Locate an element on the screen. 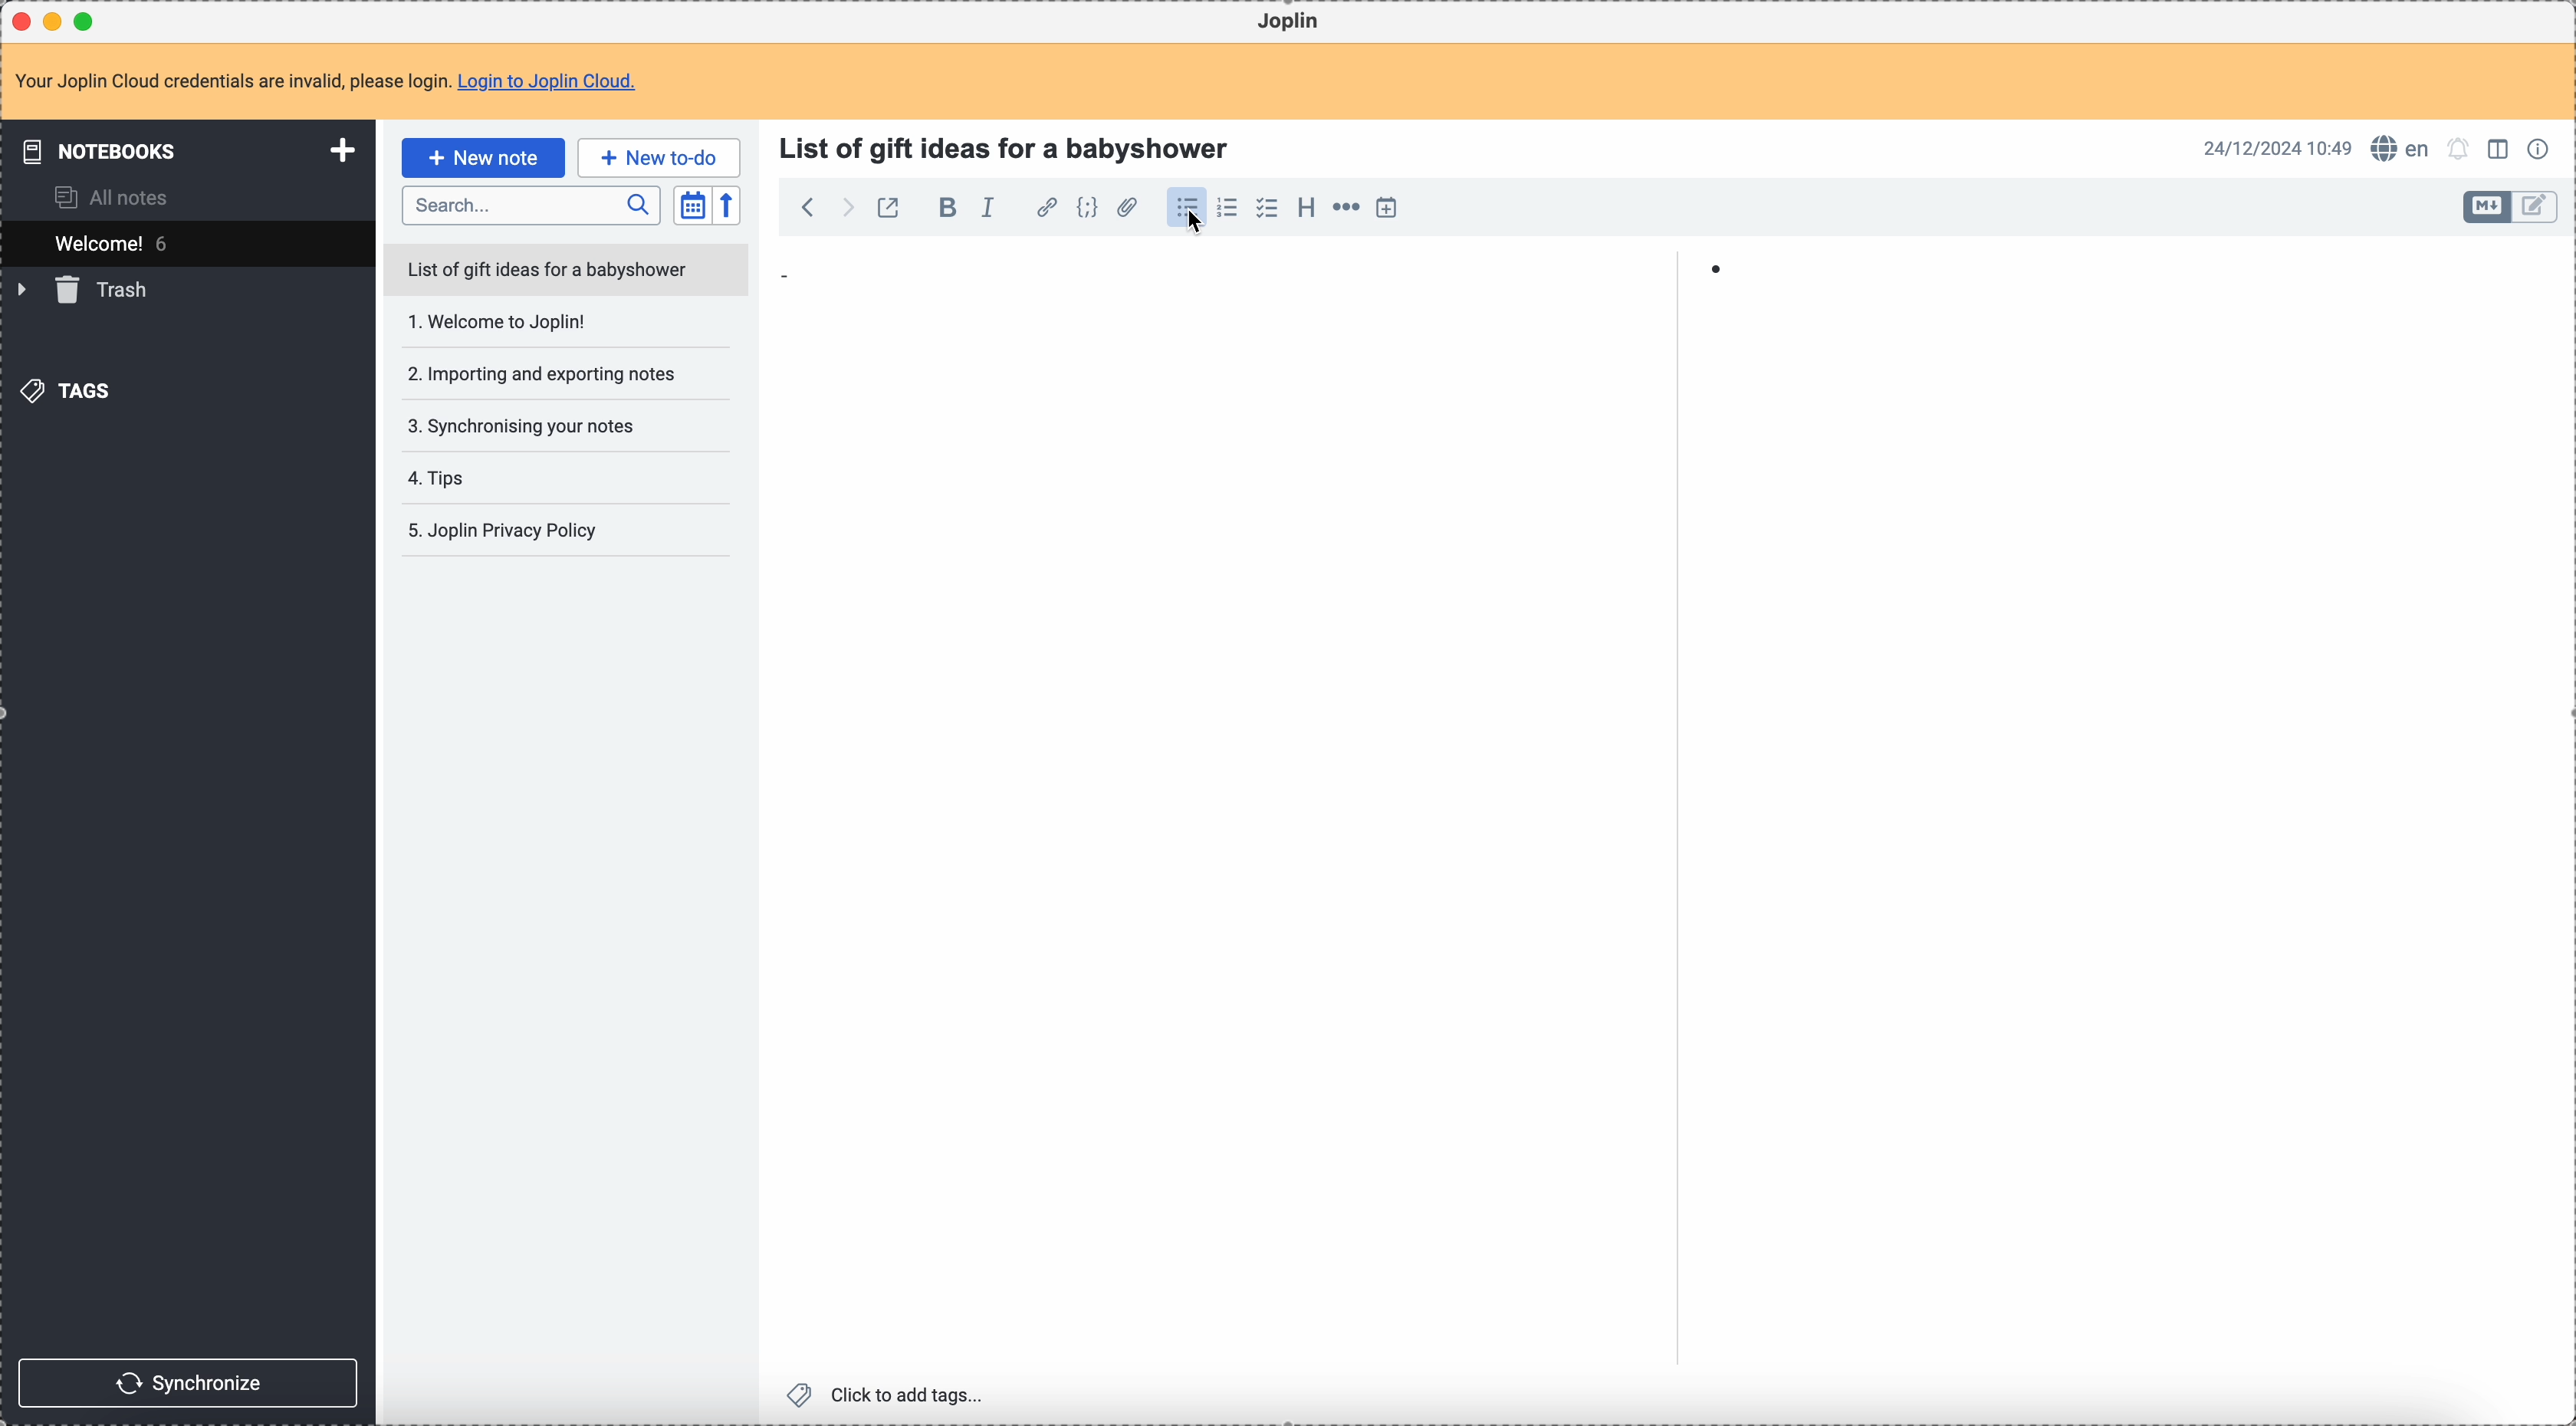 The width and height of the screenshot is (2576, 1426). click to add tags is located at coordinates (886, 1394).